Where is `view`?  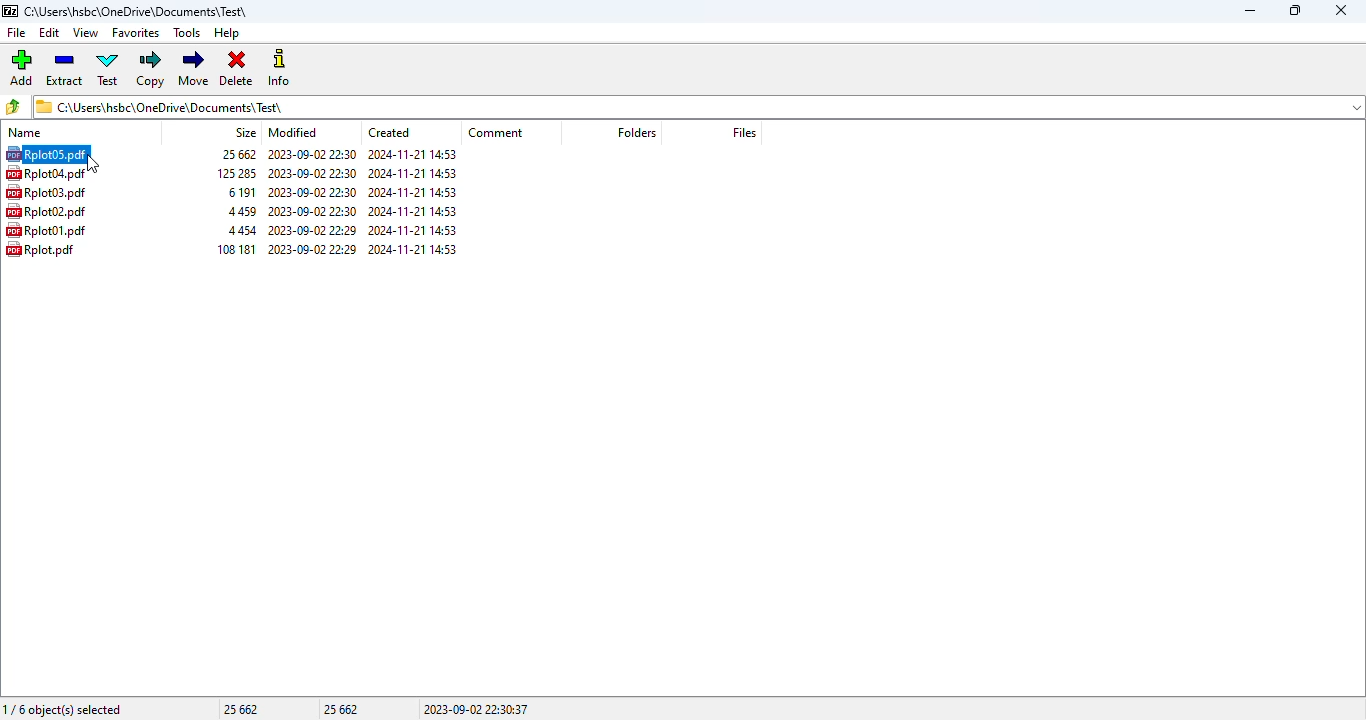
view is located at coordinates (86, 32).